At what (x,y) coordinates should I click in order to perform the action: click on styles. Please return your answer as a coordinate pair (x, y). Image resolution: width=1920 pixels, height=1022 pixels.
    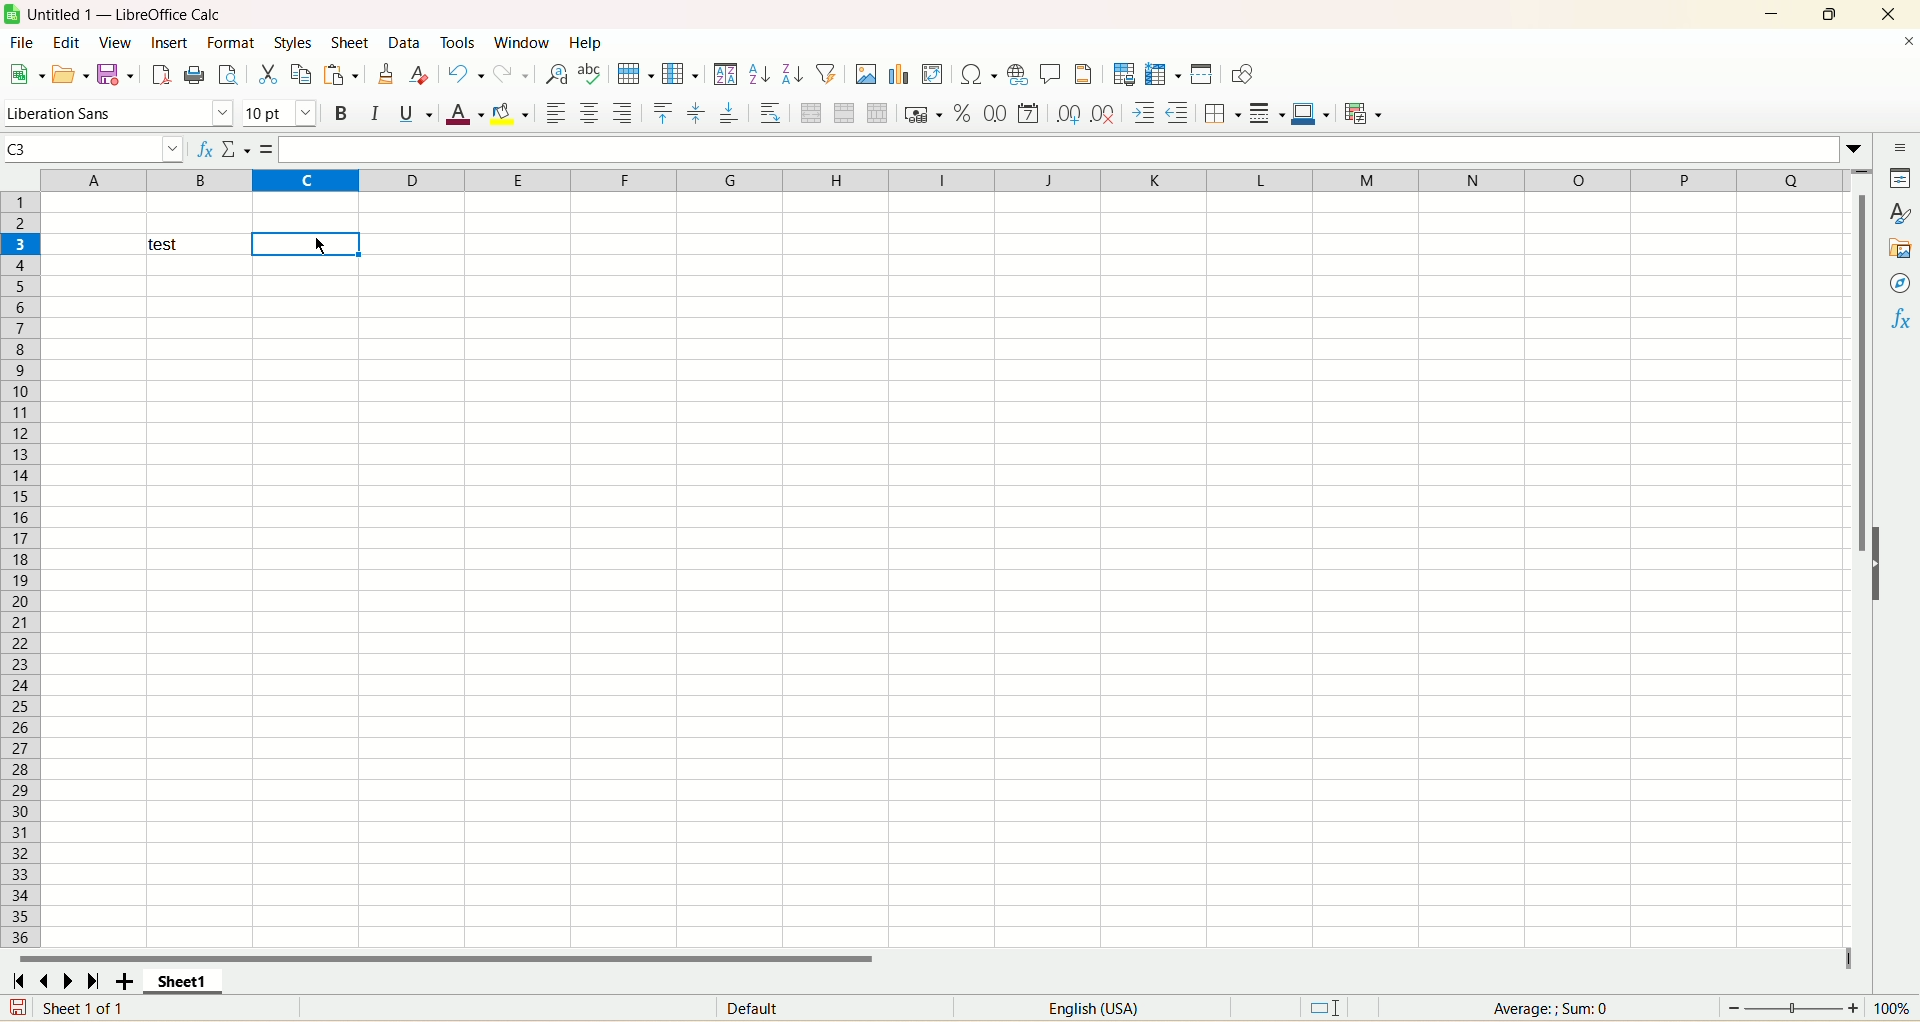
    Looking at the image, I should click on (295, 42).